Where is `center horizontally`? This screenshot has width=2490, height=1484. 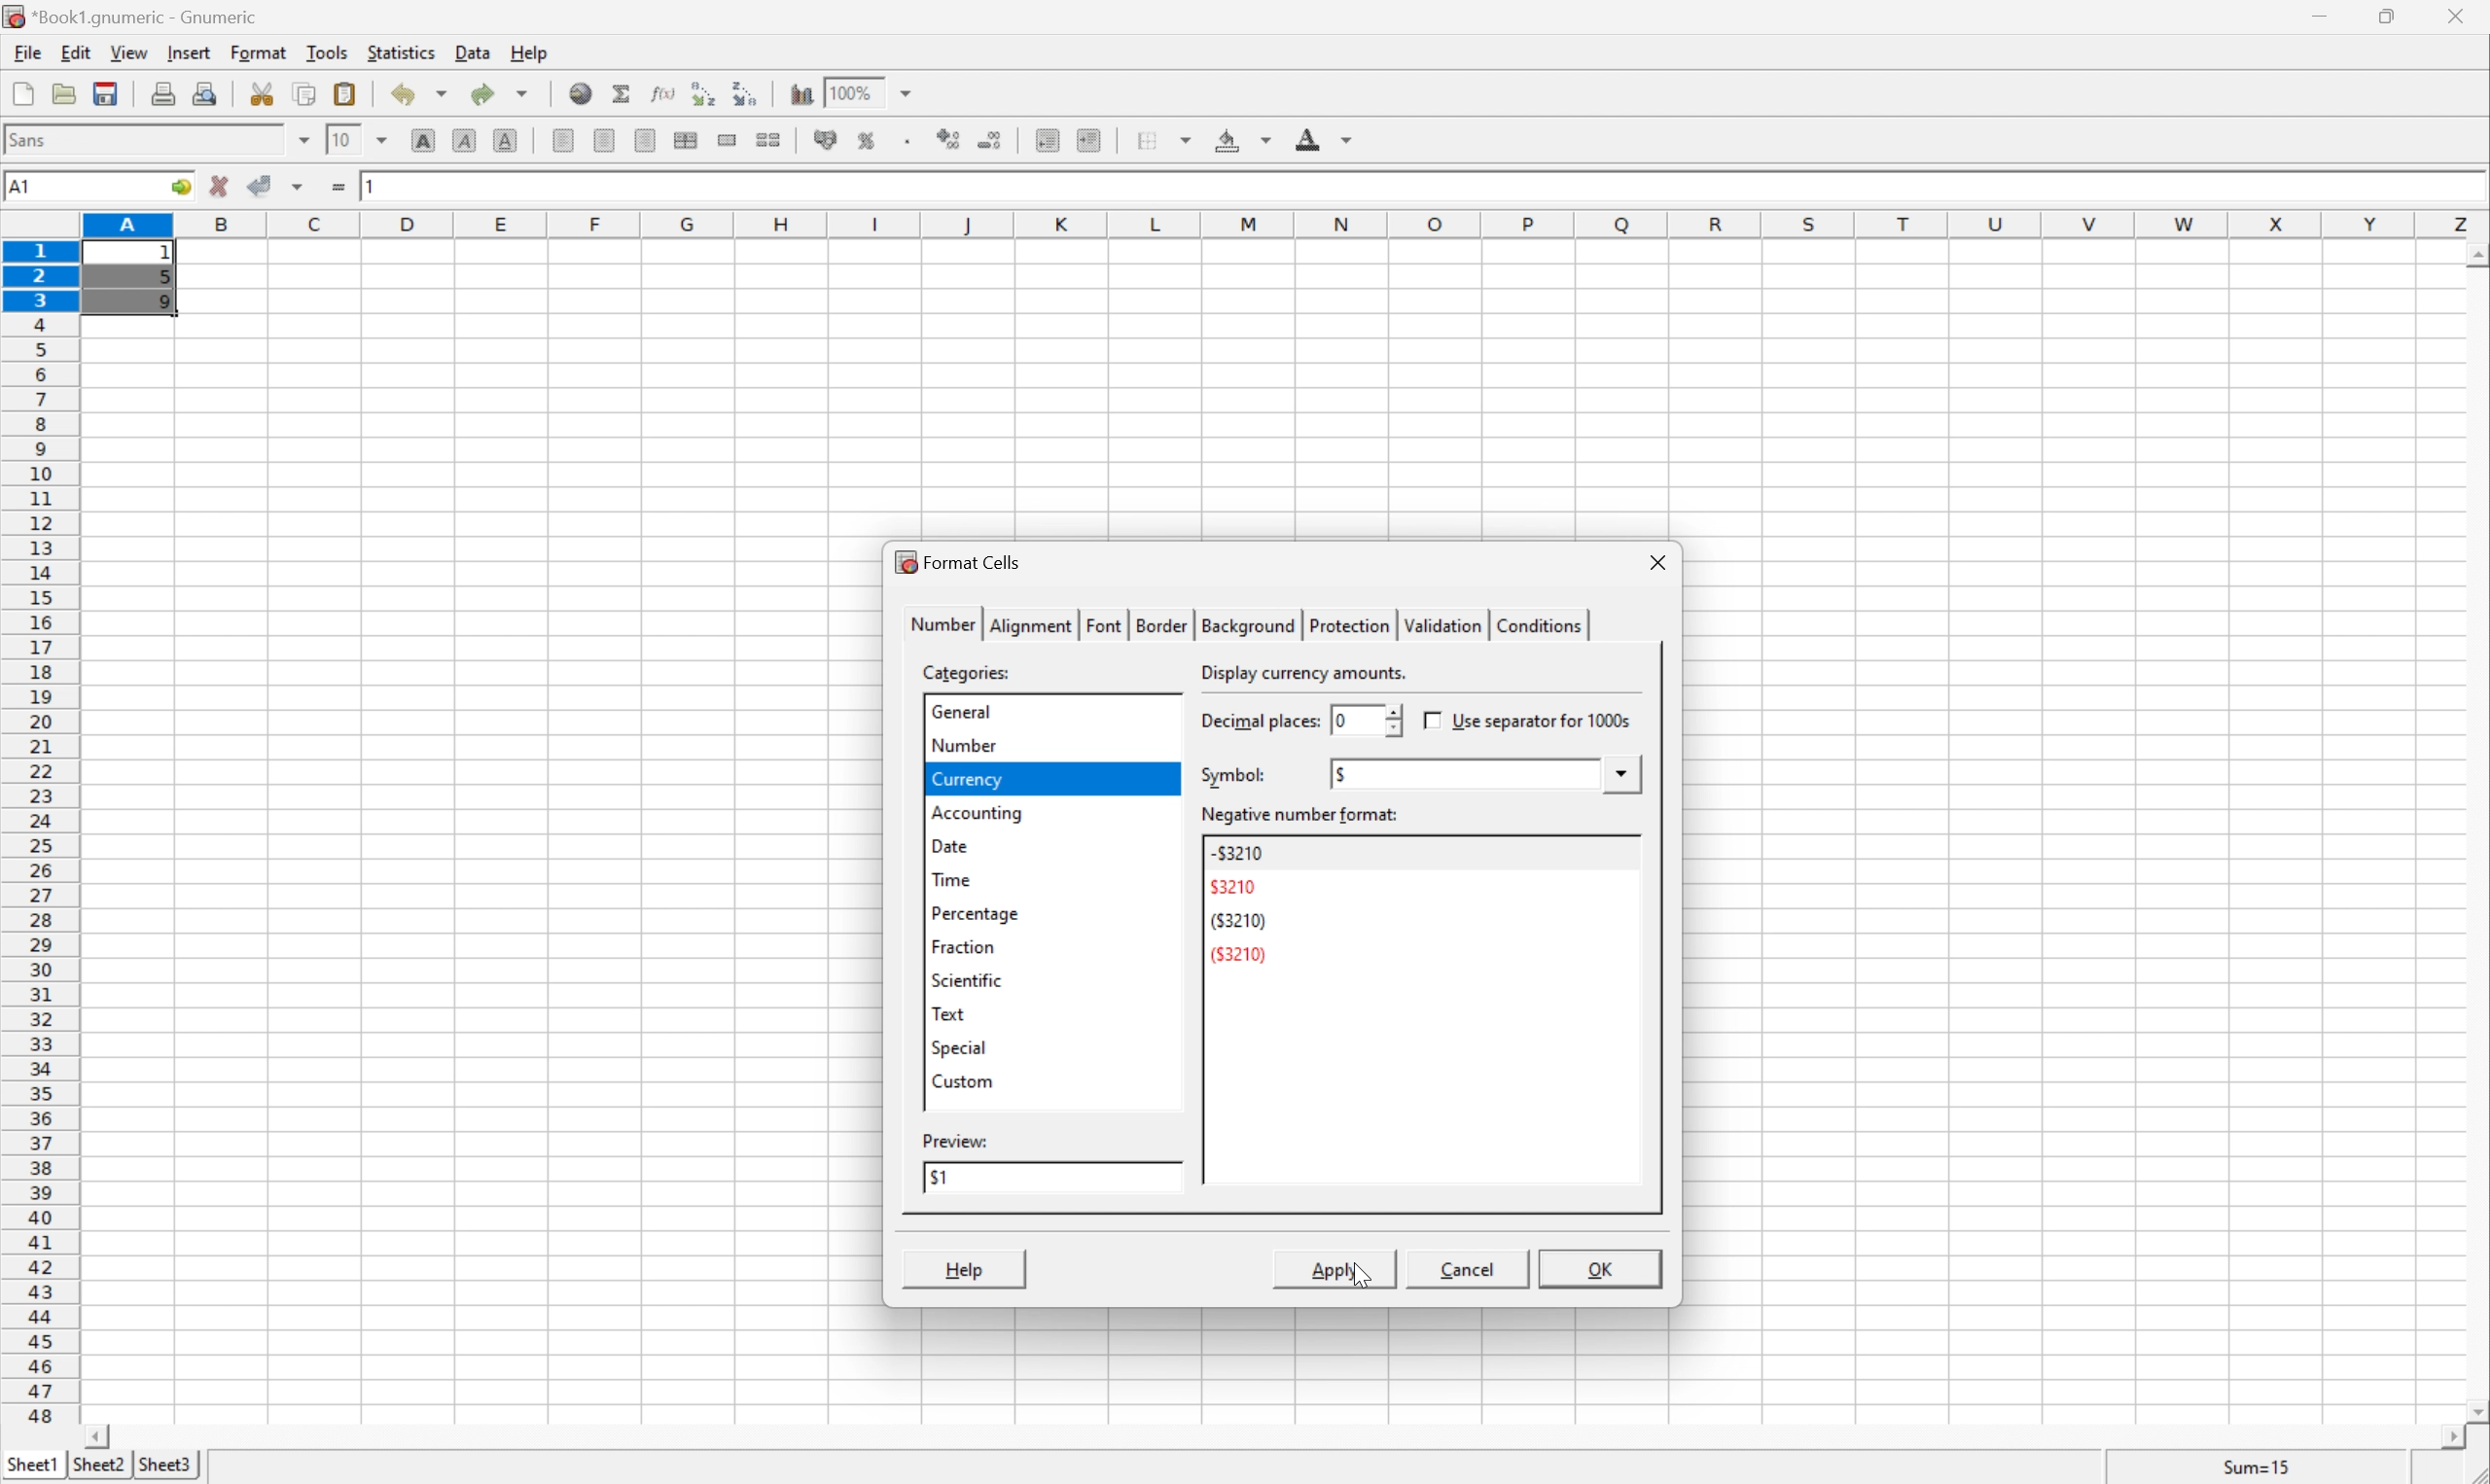 center horizontally is located at coordinates (688, 138).